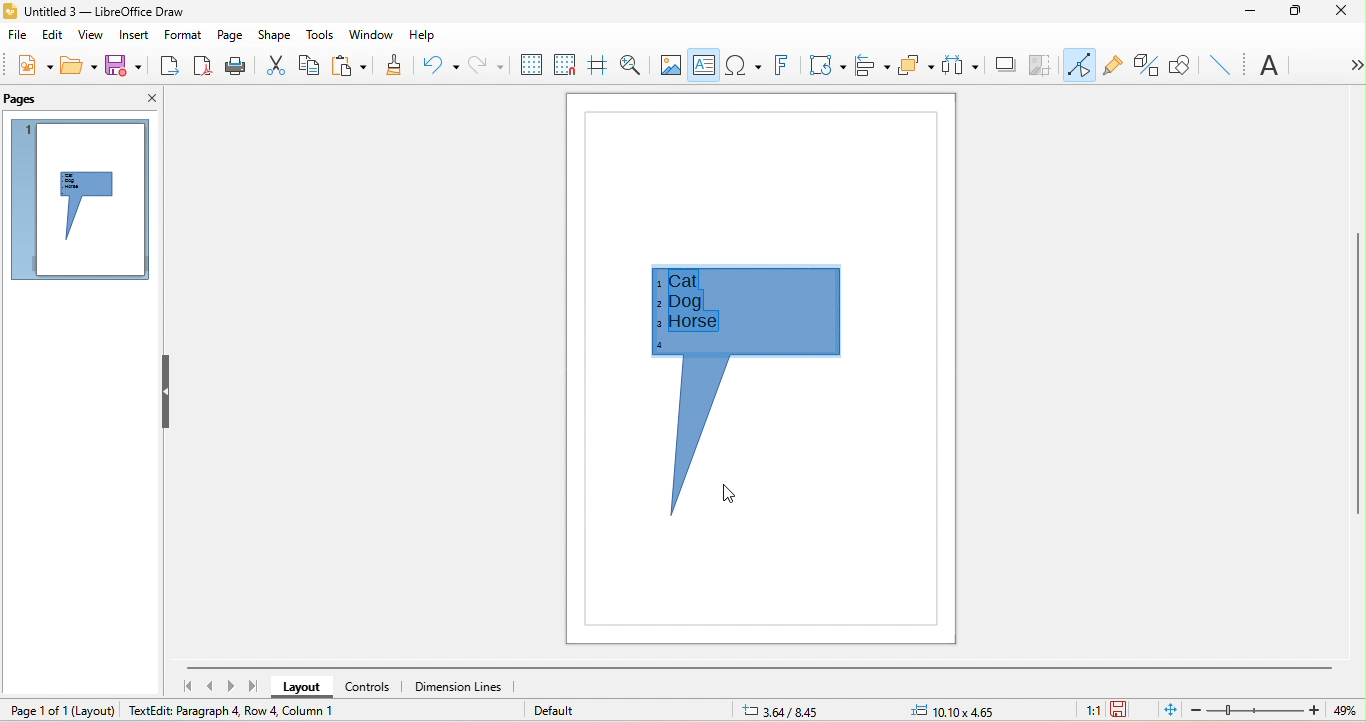  What do you see at coordinates (234, 686) in the screenshot?
I see `next page` at bounding box center [234, 686].